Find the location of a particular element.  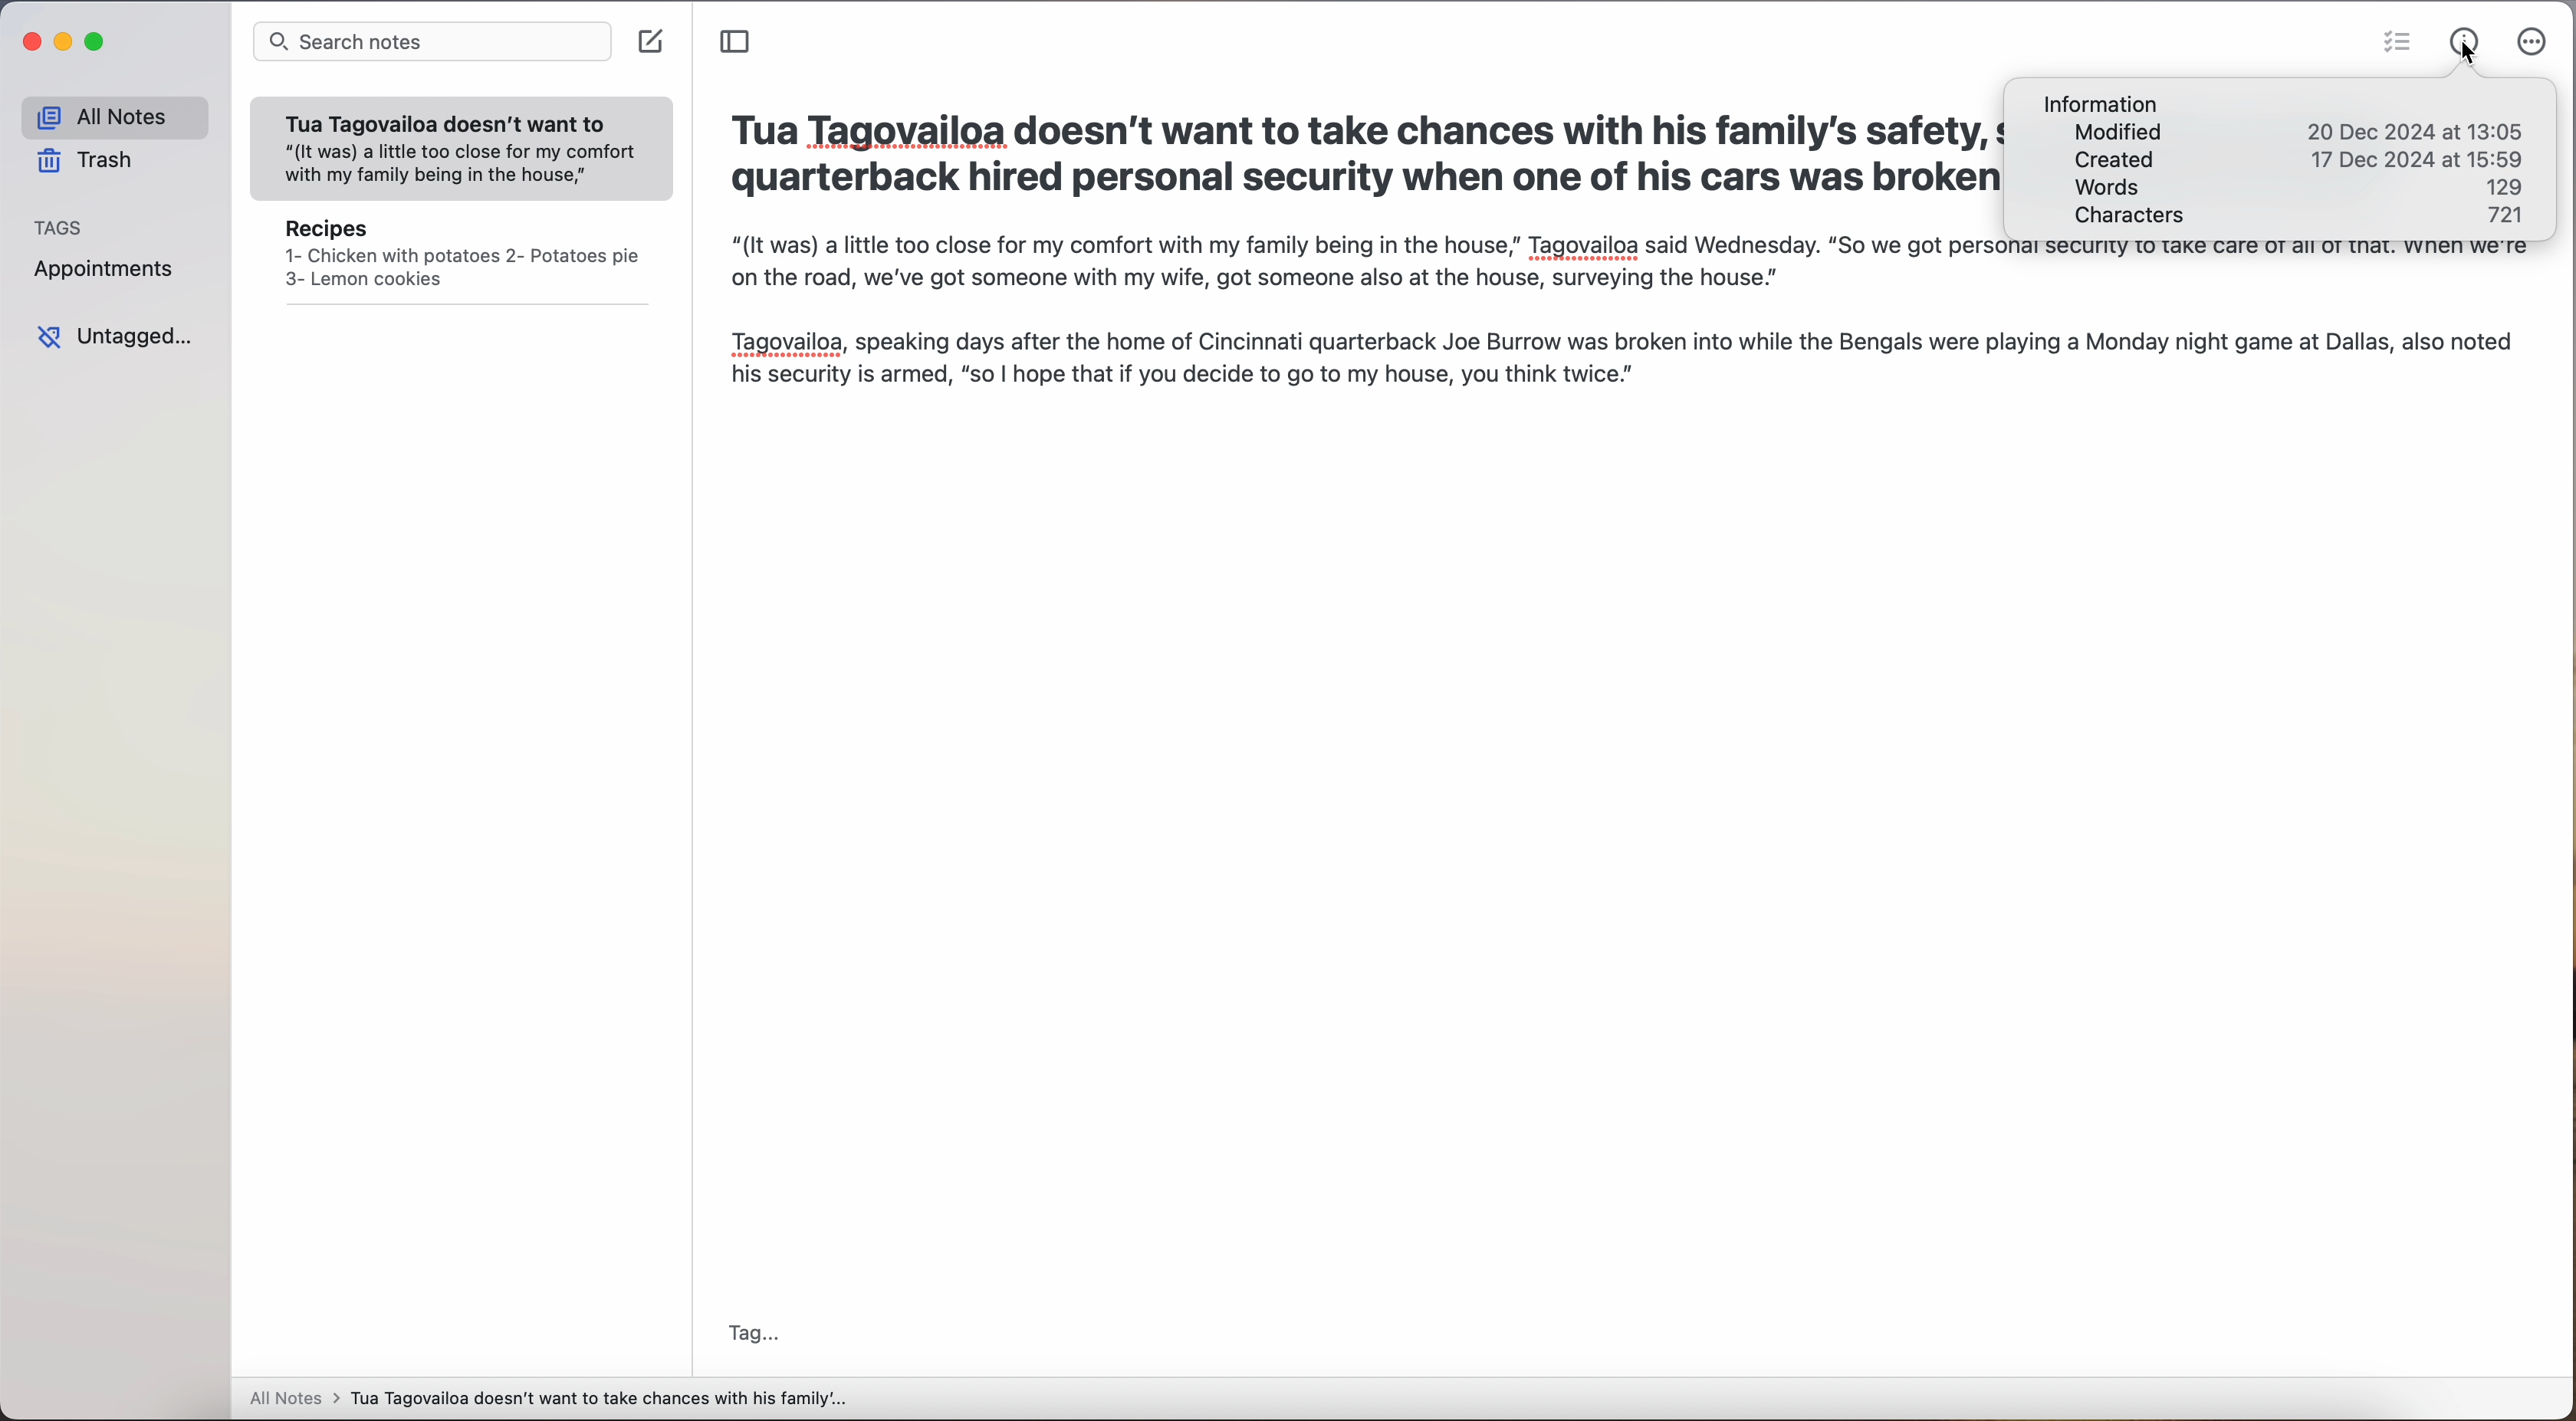

appointments is located at coordinates (103, 272).